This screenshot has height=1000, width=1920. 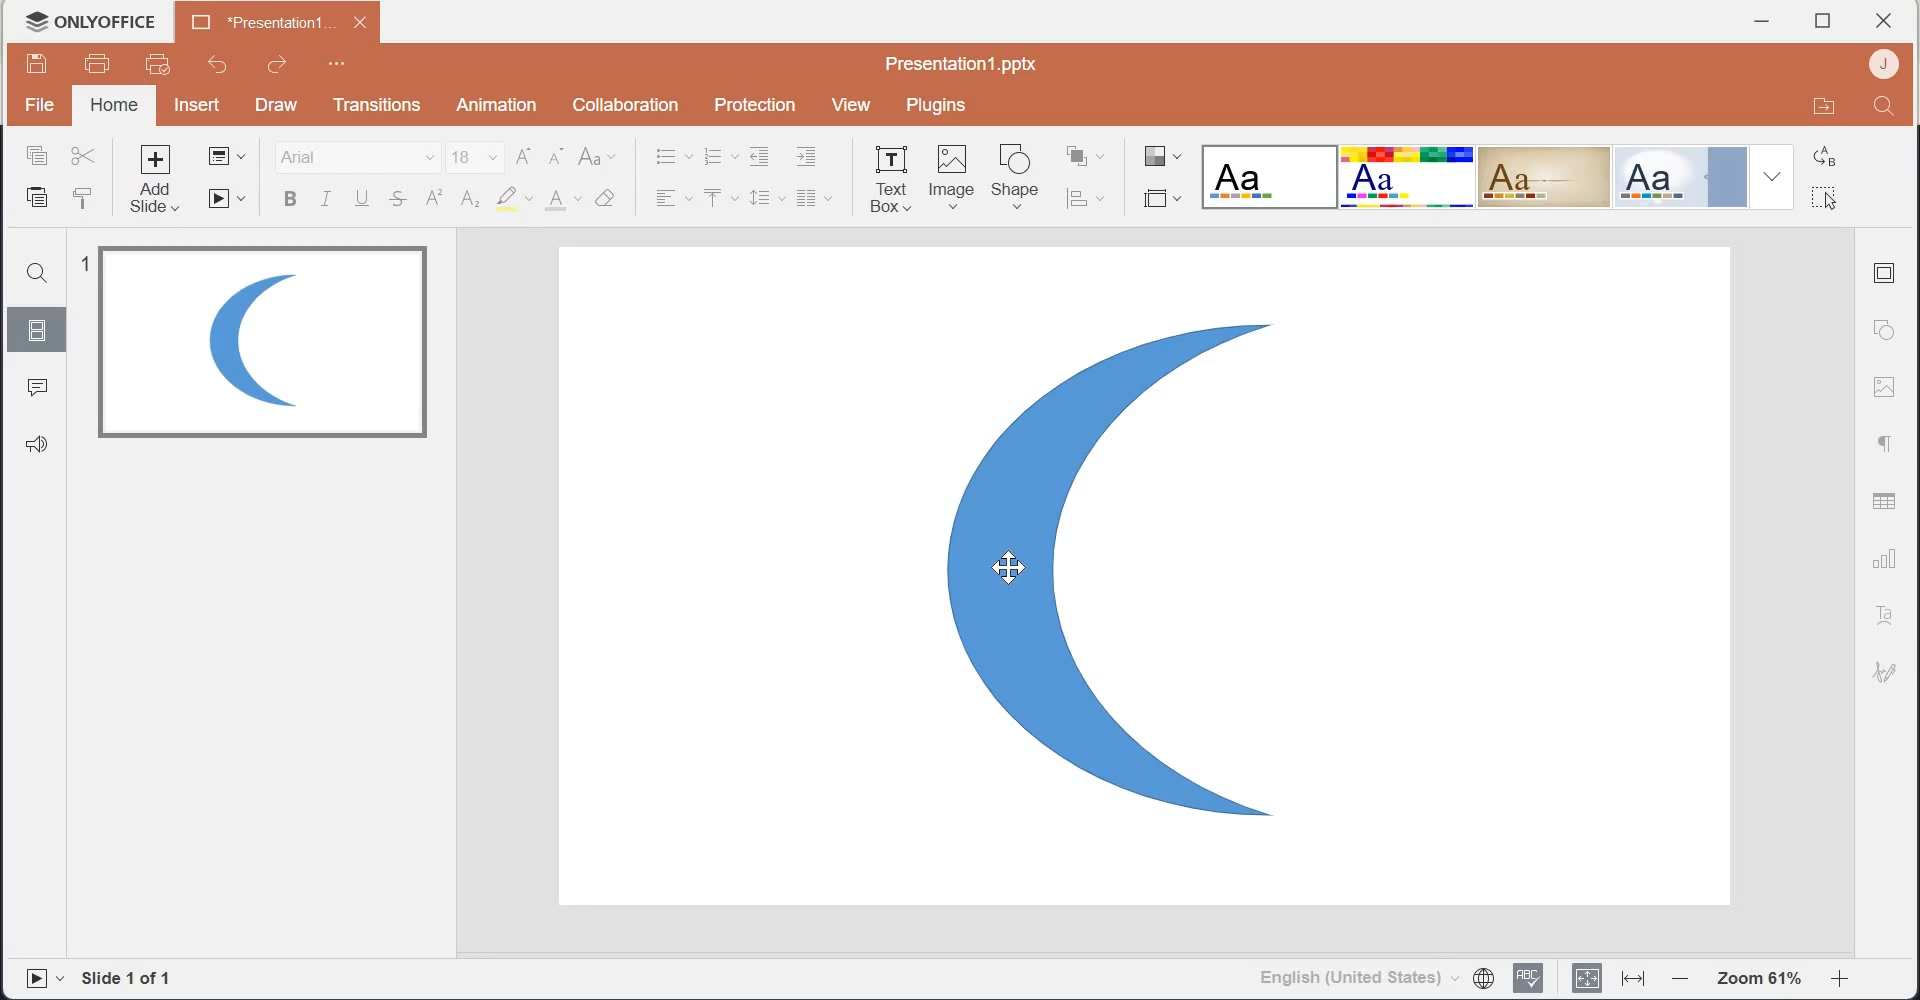 I want to click on Strike through, so click(x=399, y=198).